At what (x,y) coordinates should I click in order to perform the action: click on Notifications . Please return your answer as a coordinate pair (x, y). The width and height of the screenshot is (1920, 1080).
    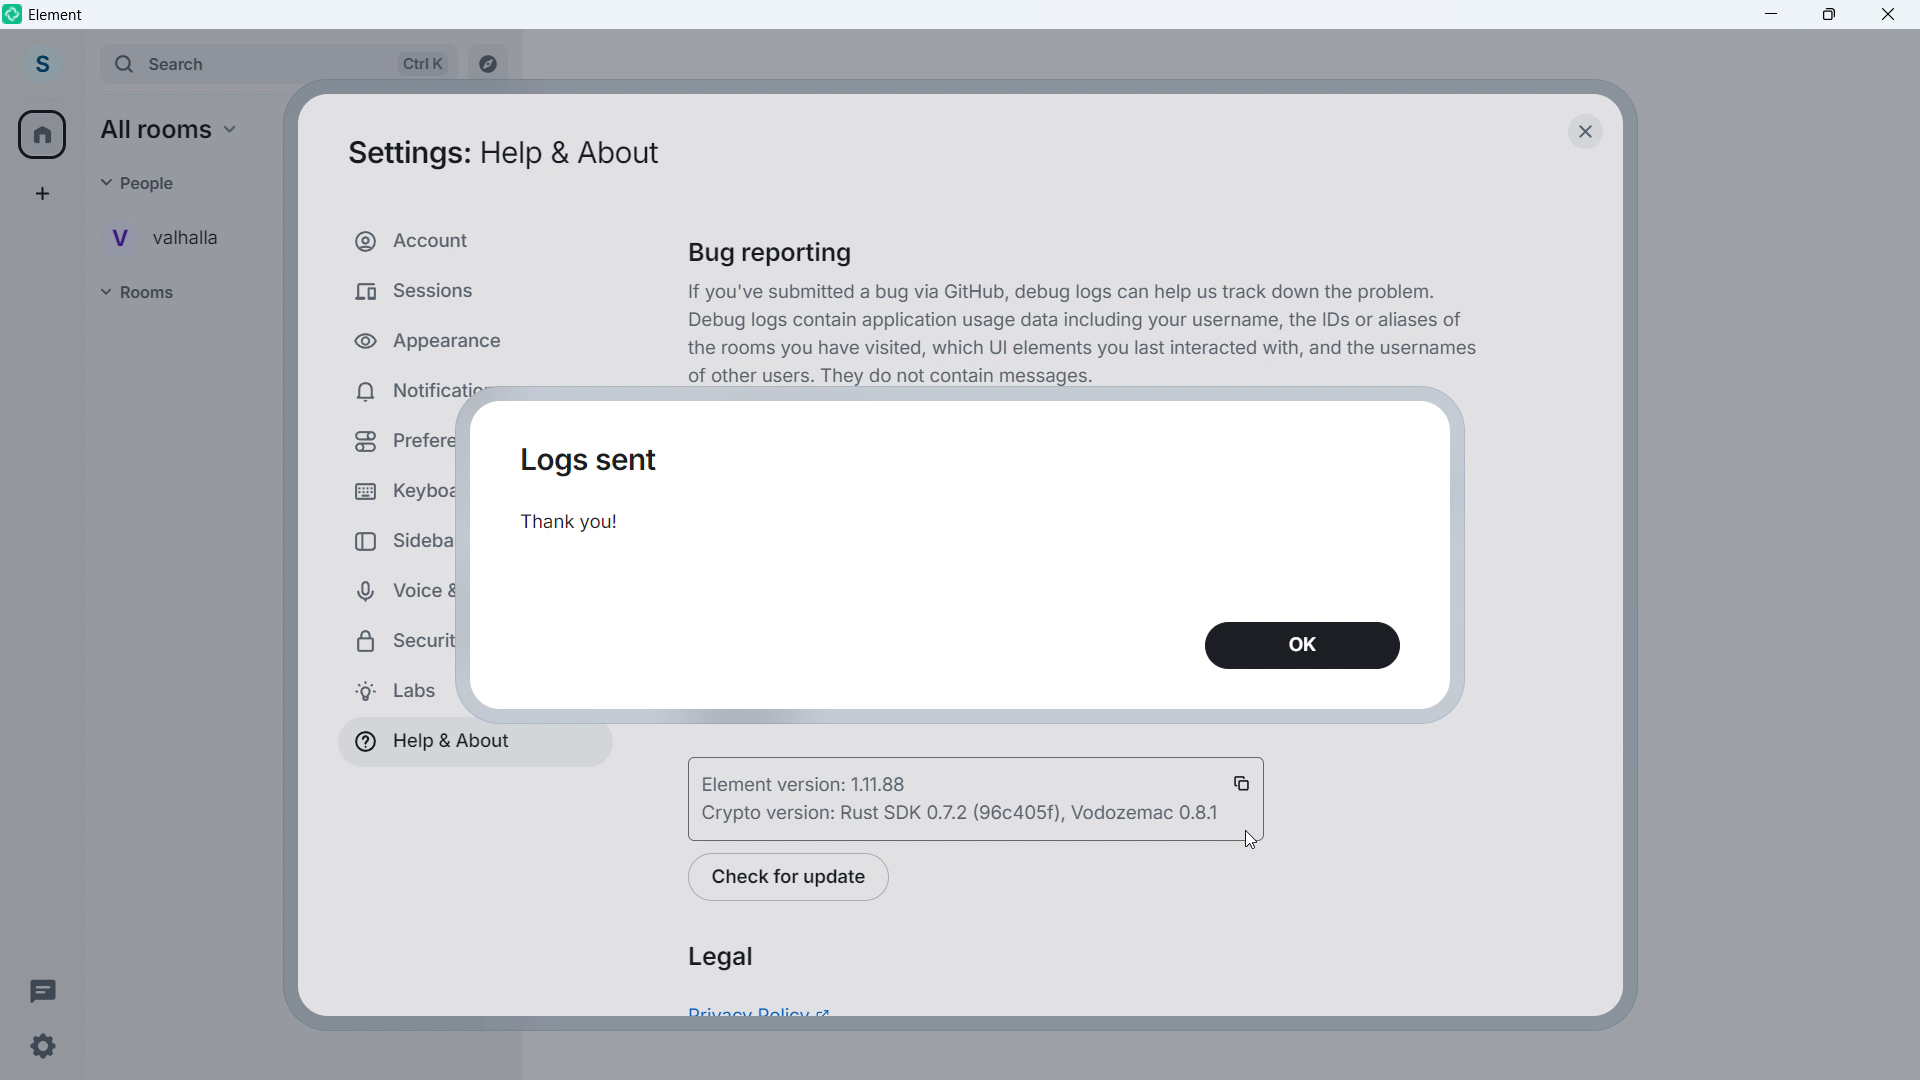
    Looking at the image, I should click on (446, 390).